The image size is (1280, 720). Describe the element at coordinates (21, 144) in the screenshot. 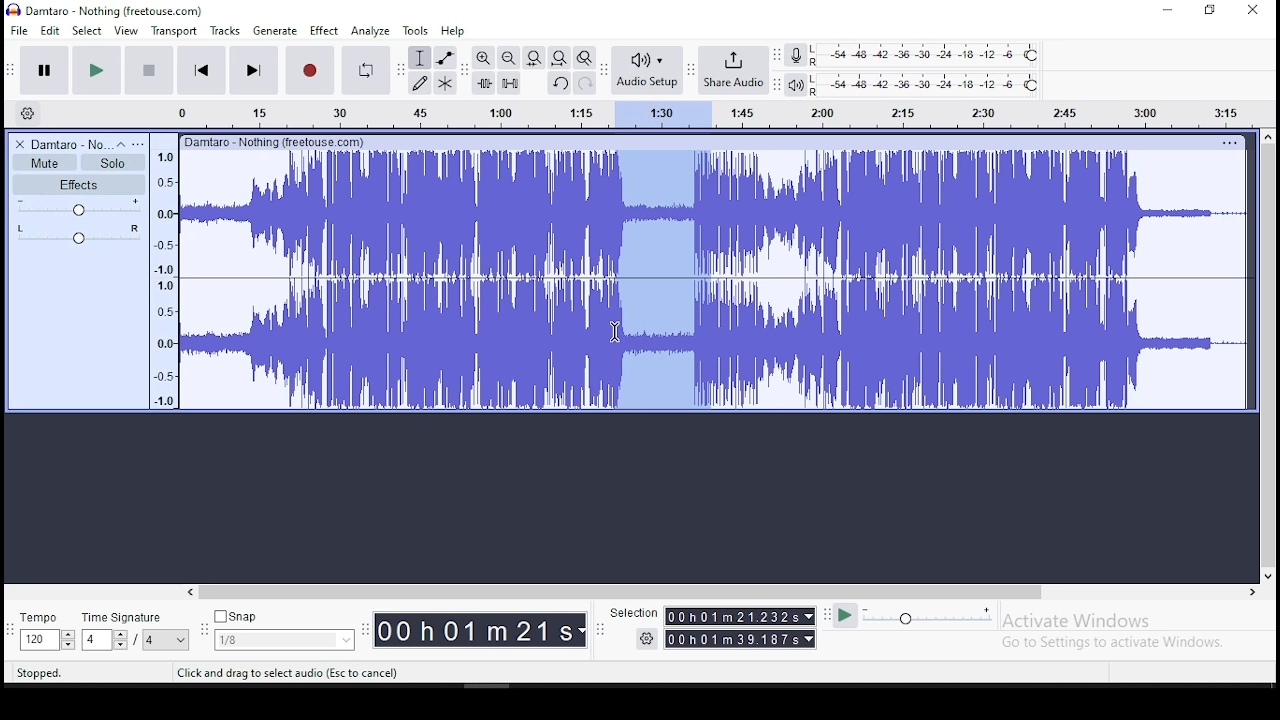

I see `delete track` at that location.